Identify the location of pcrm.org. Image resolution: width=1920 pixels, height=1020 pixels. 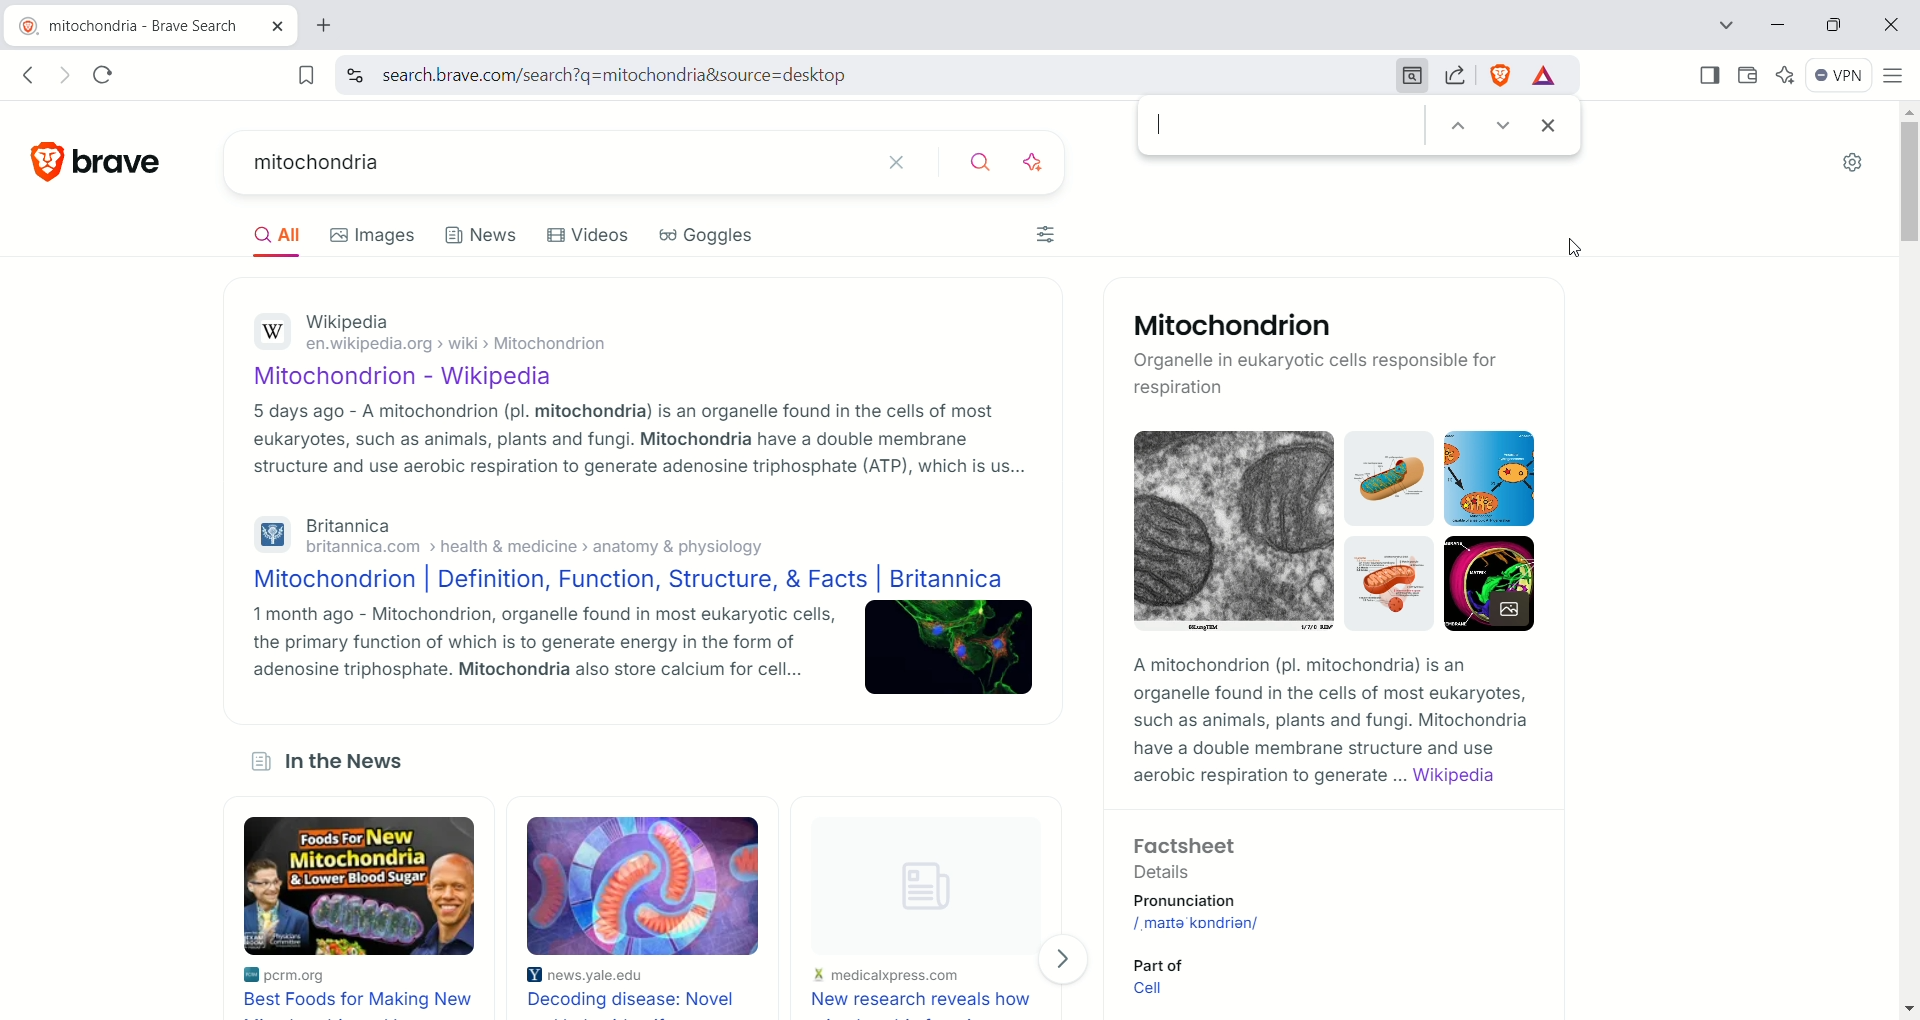
(311, 976).